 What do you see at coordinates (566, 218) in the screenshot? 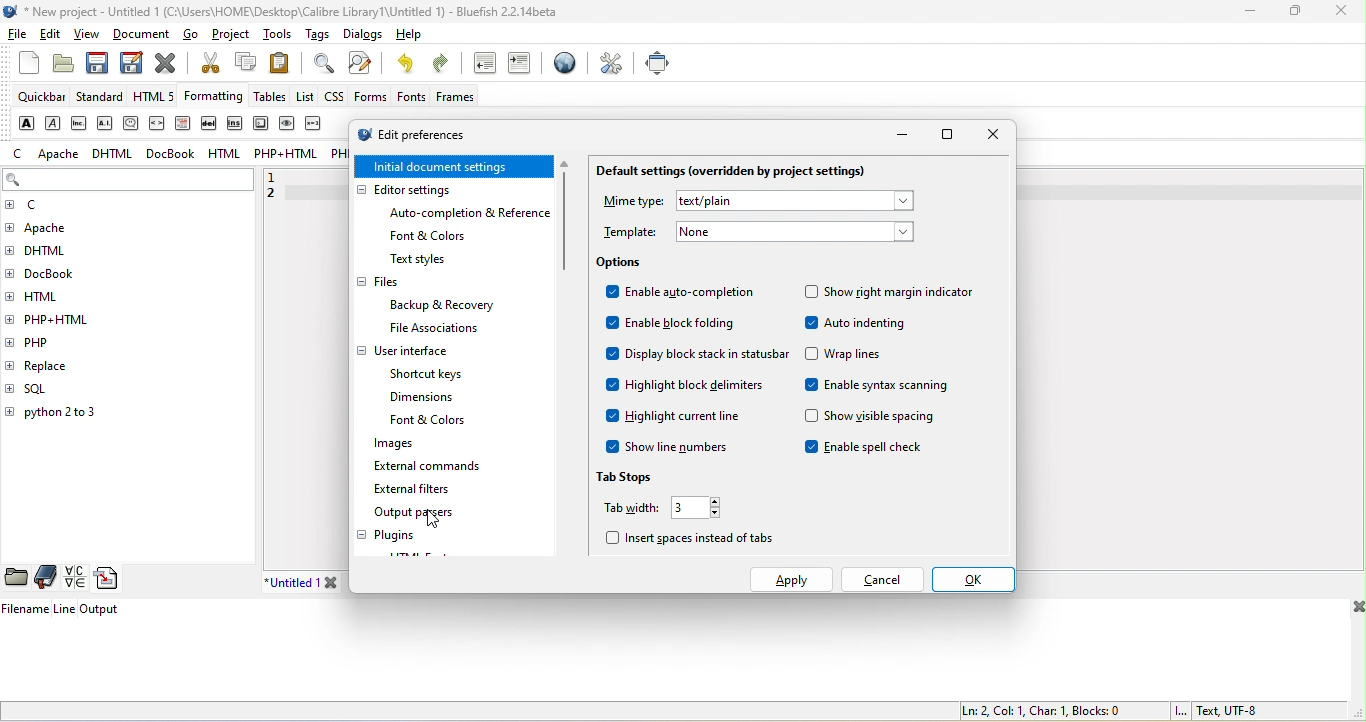
I see `vertical scroll bar` at bounding box center [566, 218].